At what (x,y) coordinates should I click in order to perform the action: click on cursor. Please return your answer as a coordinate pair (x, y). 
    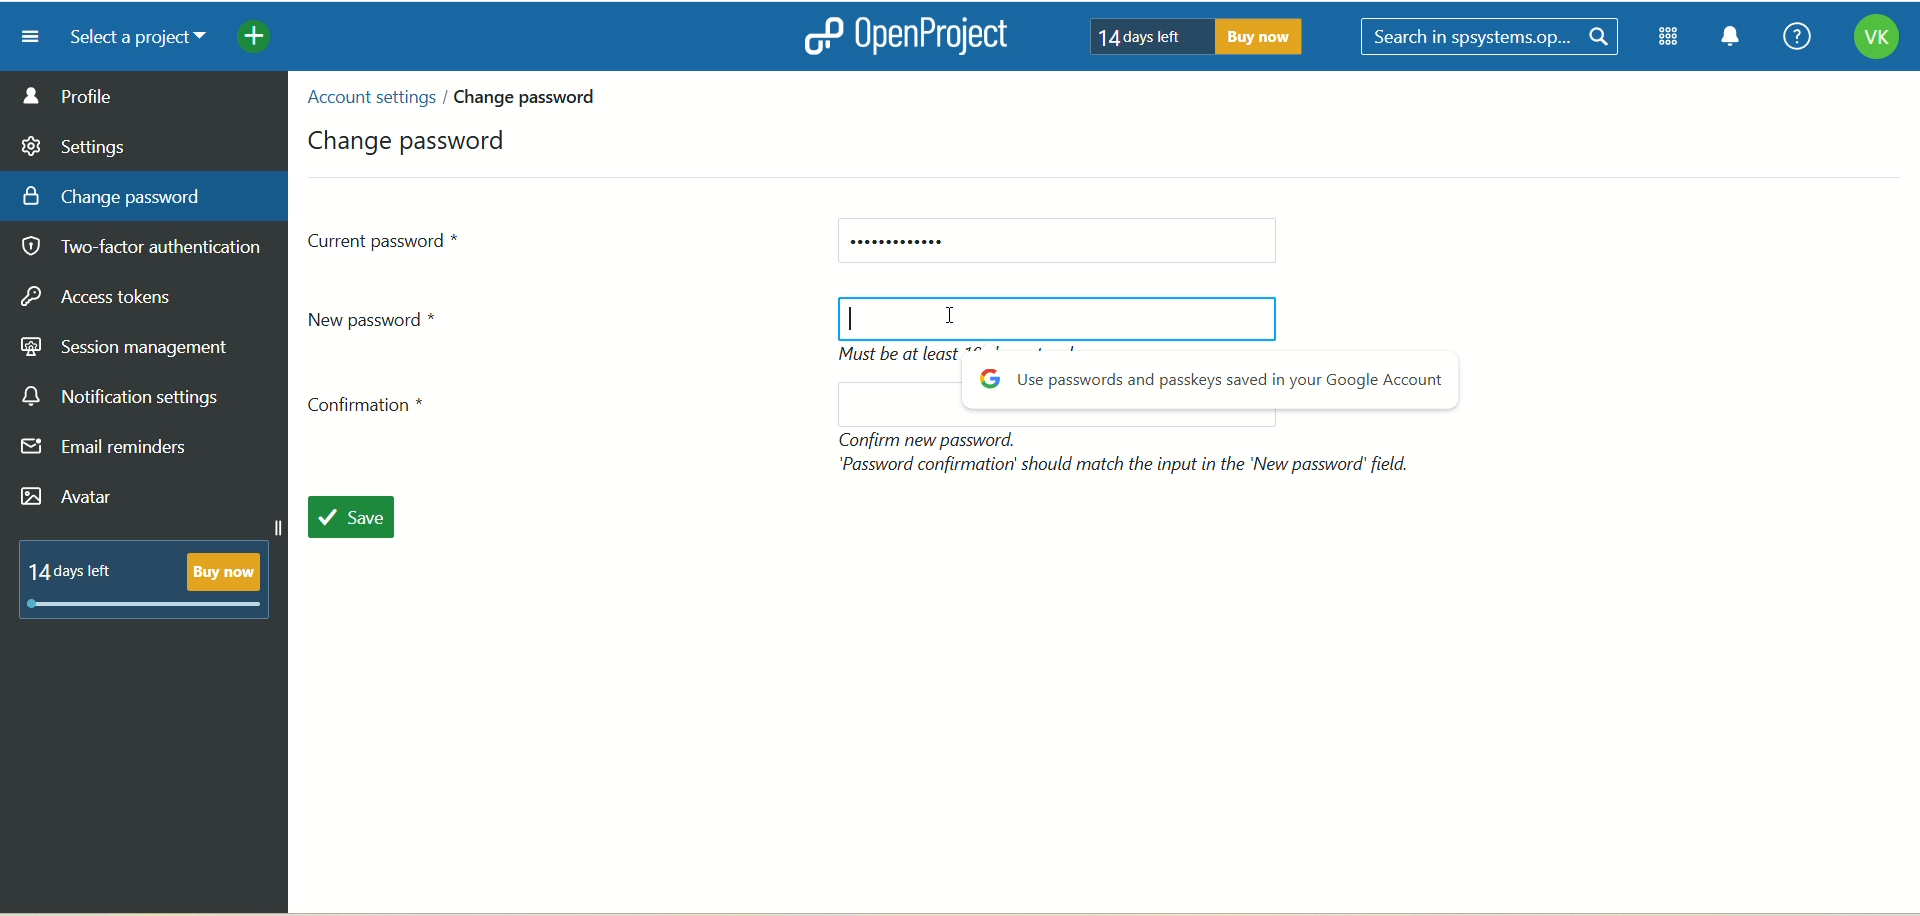
    Looking at the image, I should click on (959, 315).